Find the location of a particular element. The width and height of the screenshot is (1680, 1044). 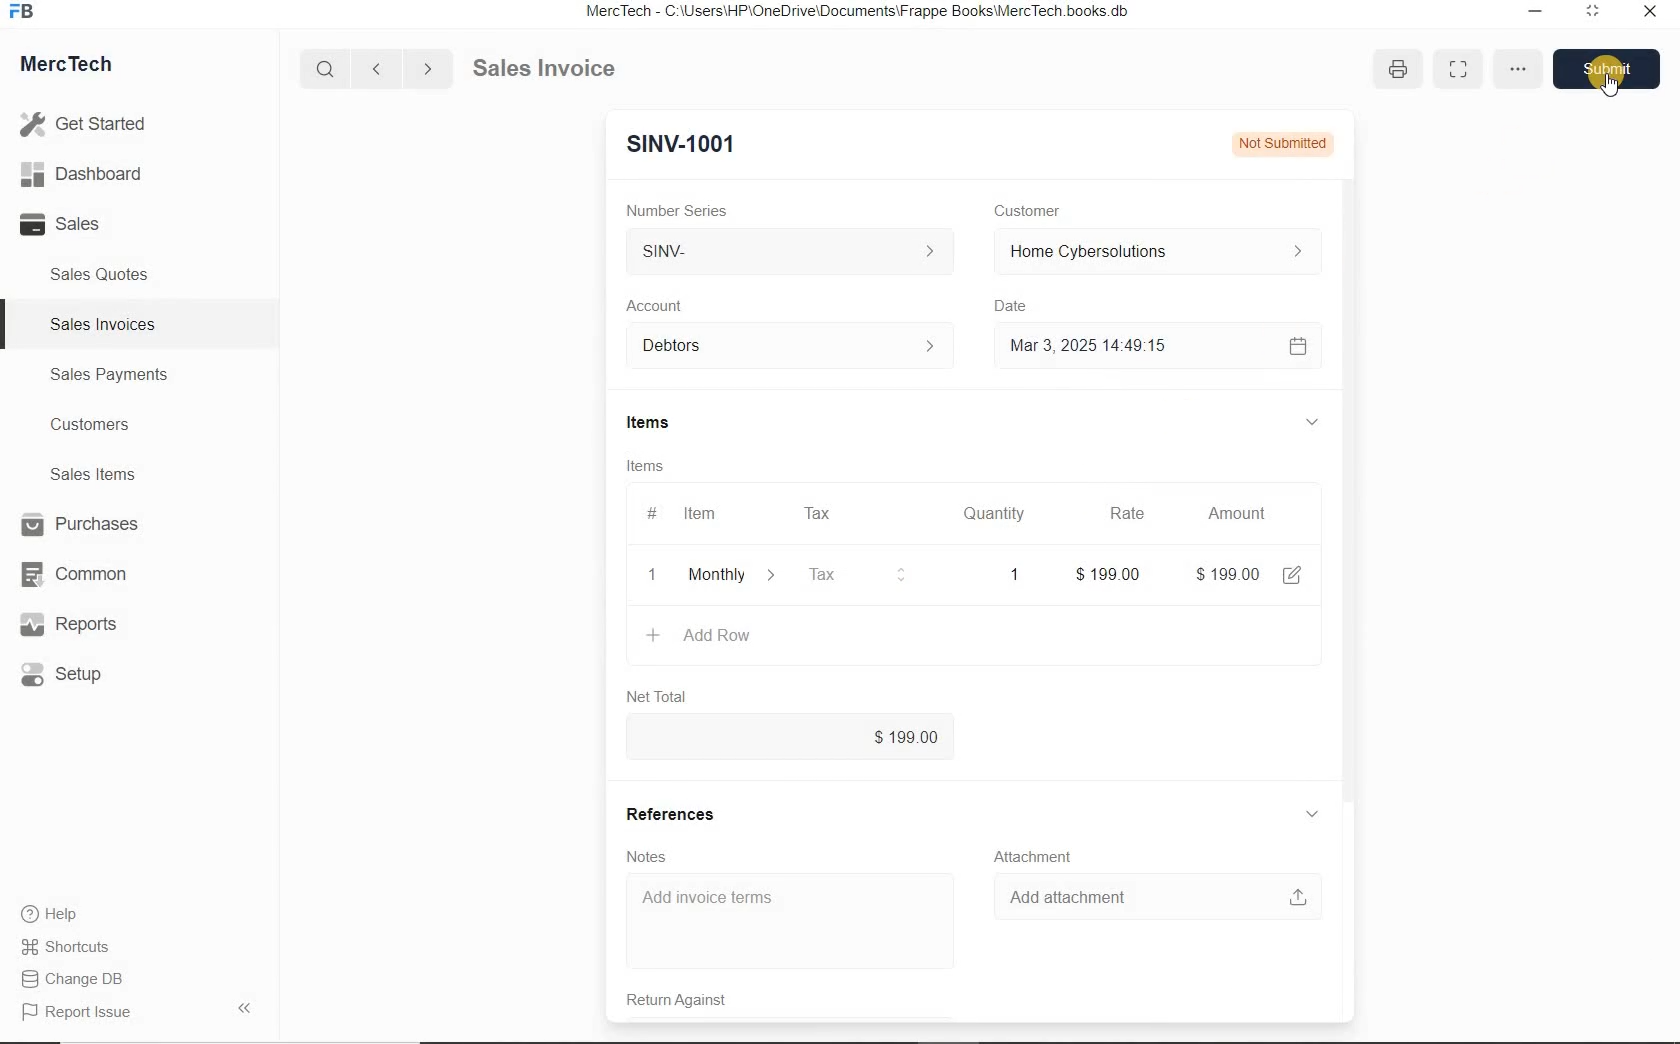

Report Issue is located at coordinates (81, 1013).